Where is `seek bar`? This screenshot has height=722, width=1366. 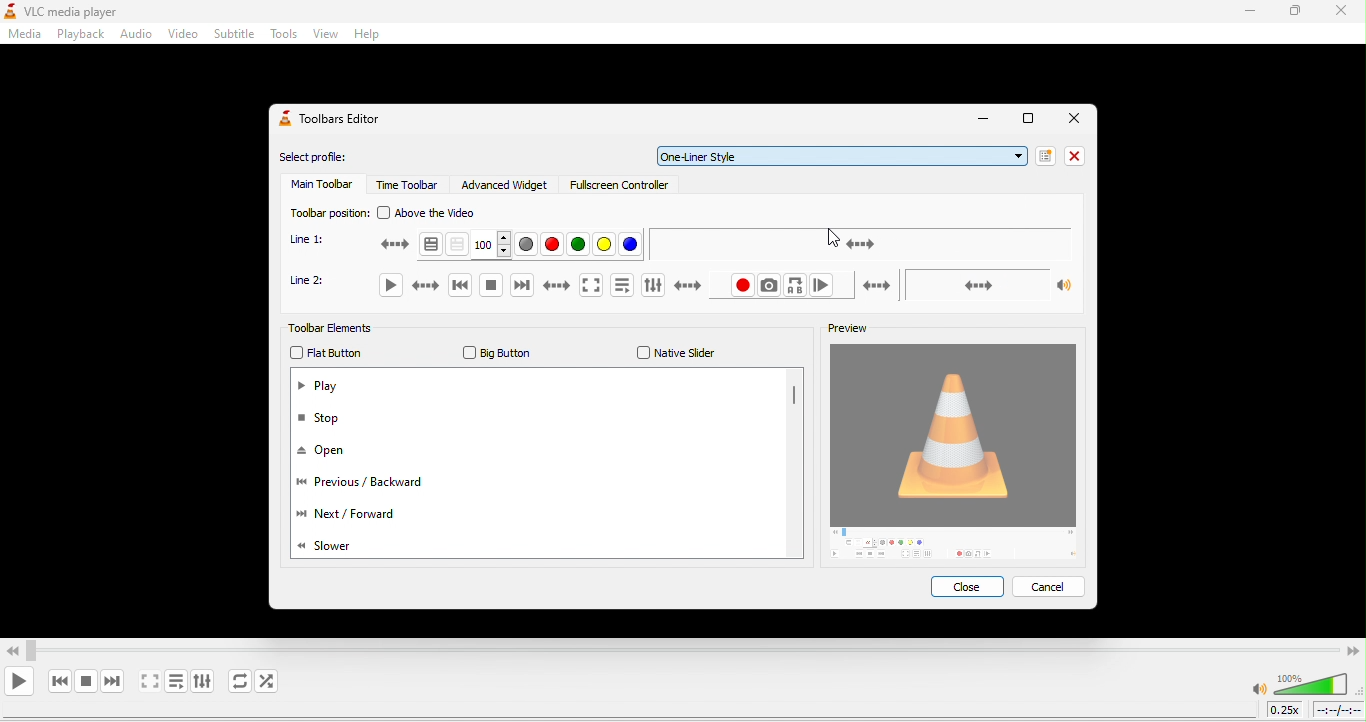 seek bar is located at coordinates (860, 243).